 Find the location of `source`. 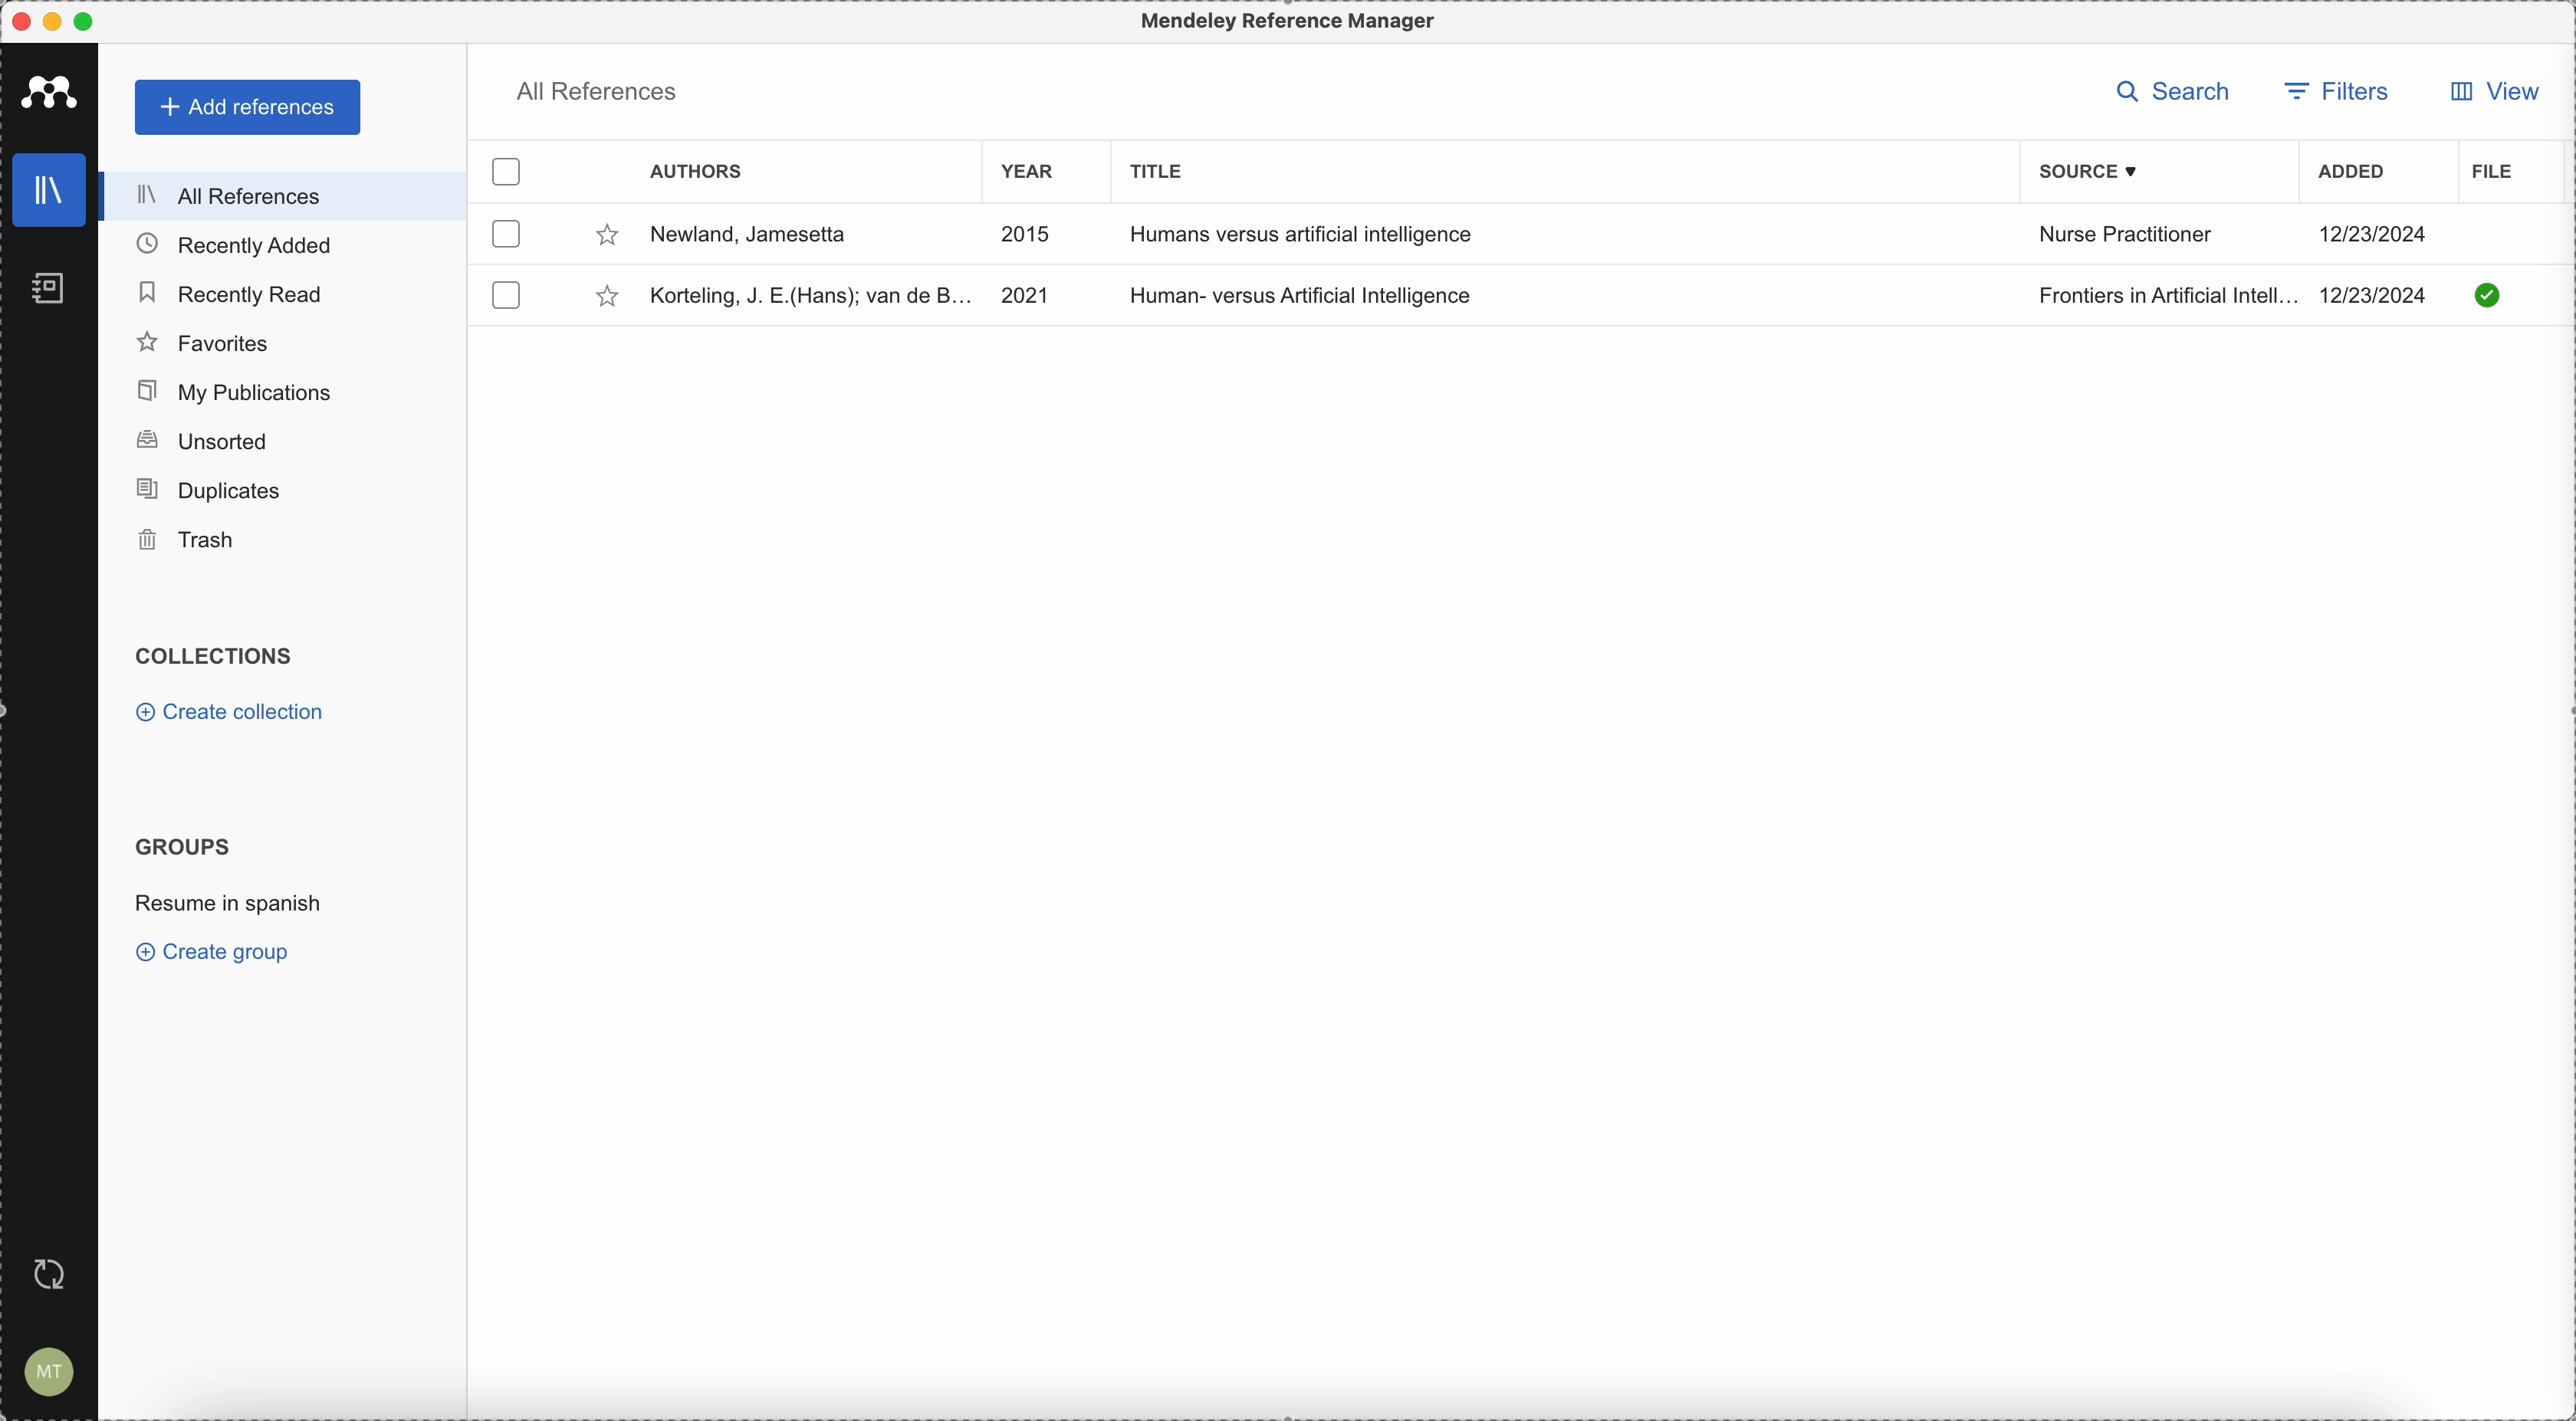

source is located at coordinates (2092, 172).